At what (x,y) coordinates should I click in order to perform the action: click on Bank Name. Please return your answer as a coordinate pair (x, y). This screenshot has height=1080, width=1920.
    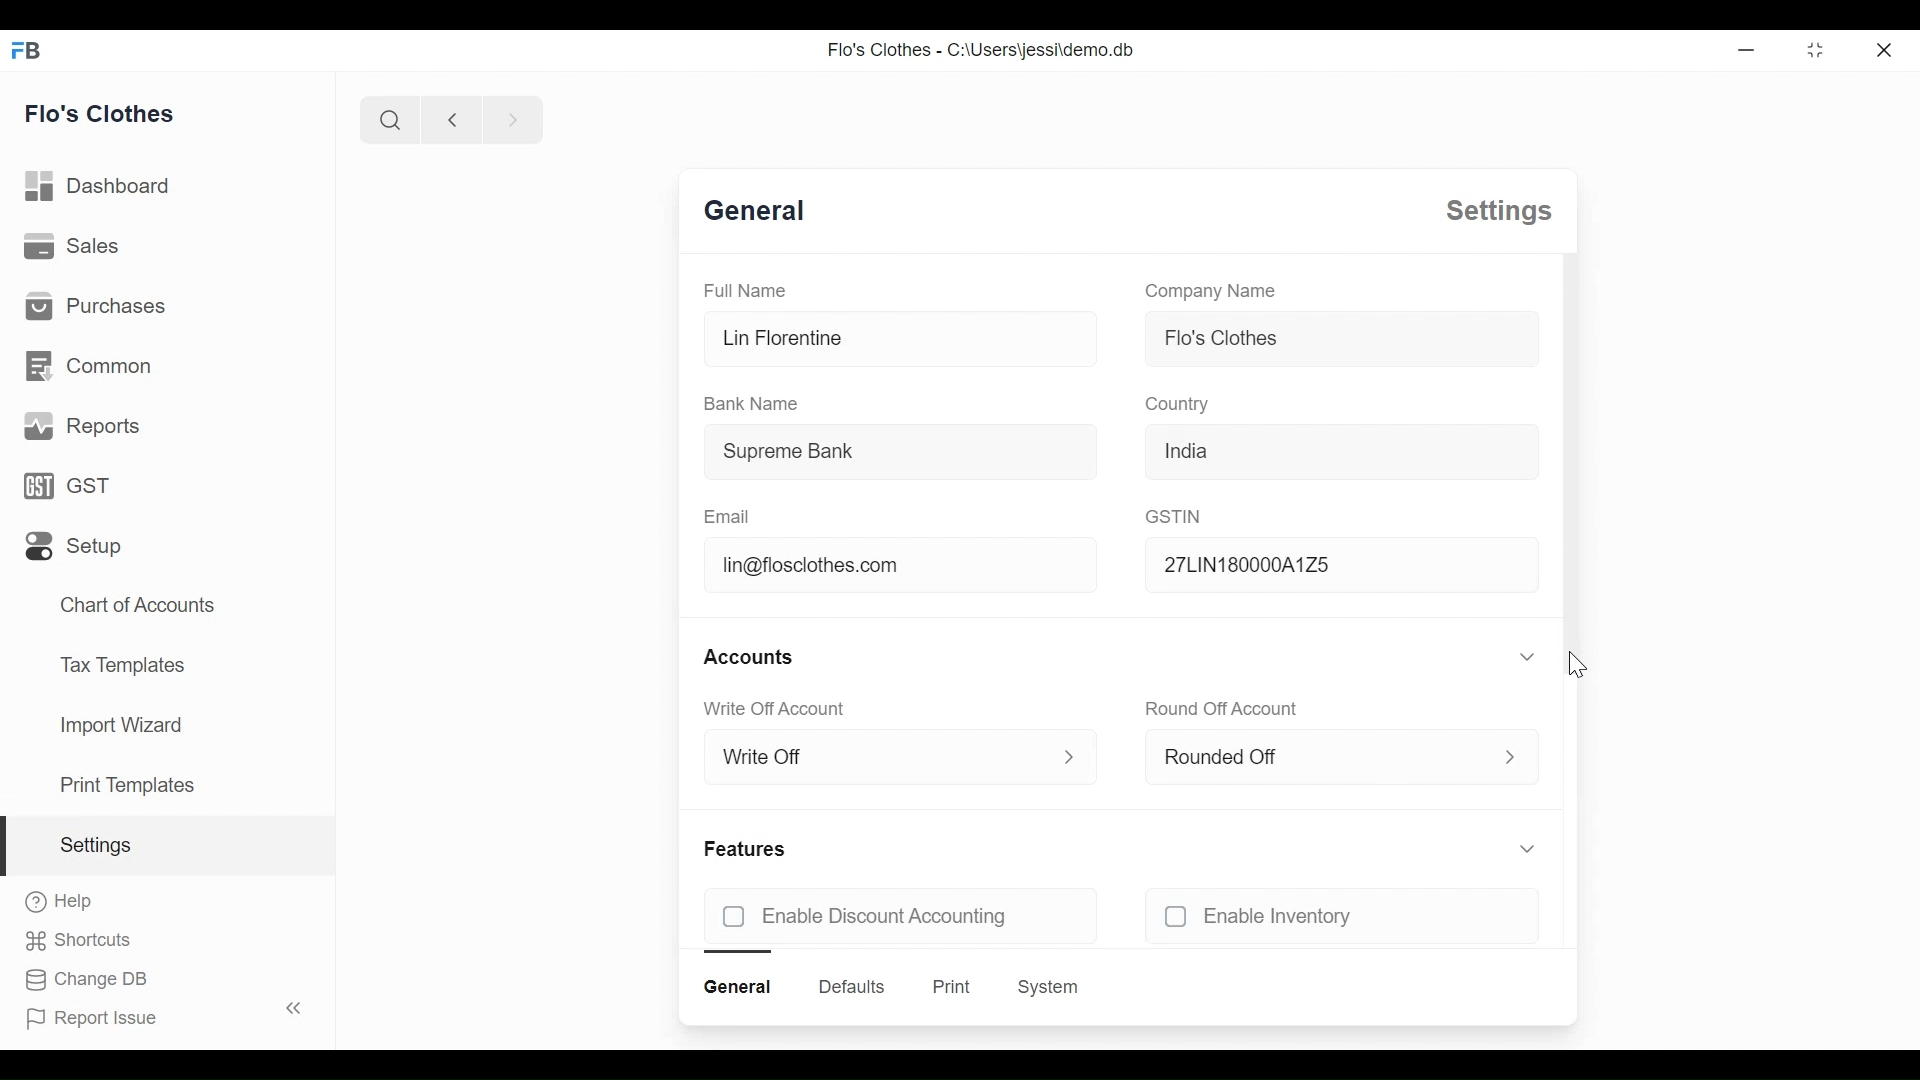
    Looking at the image, I should click on (753, 405).